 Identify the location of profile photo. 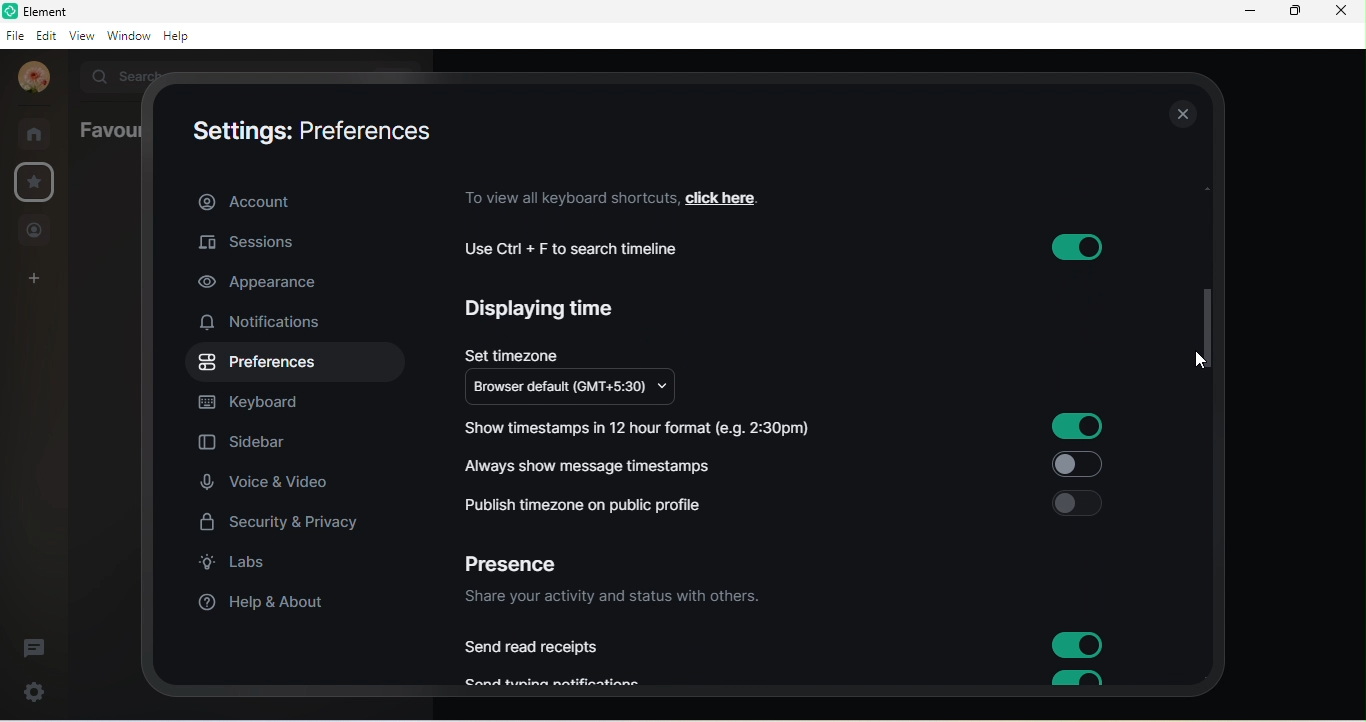
(30, 78).